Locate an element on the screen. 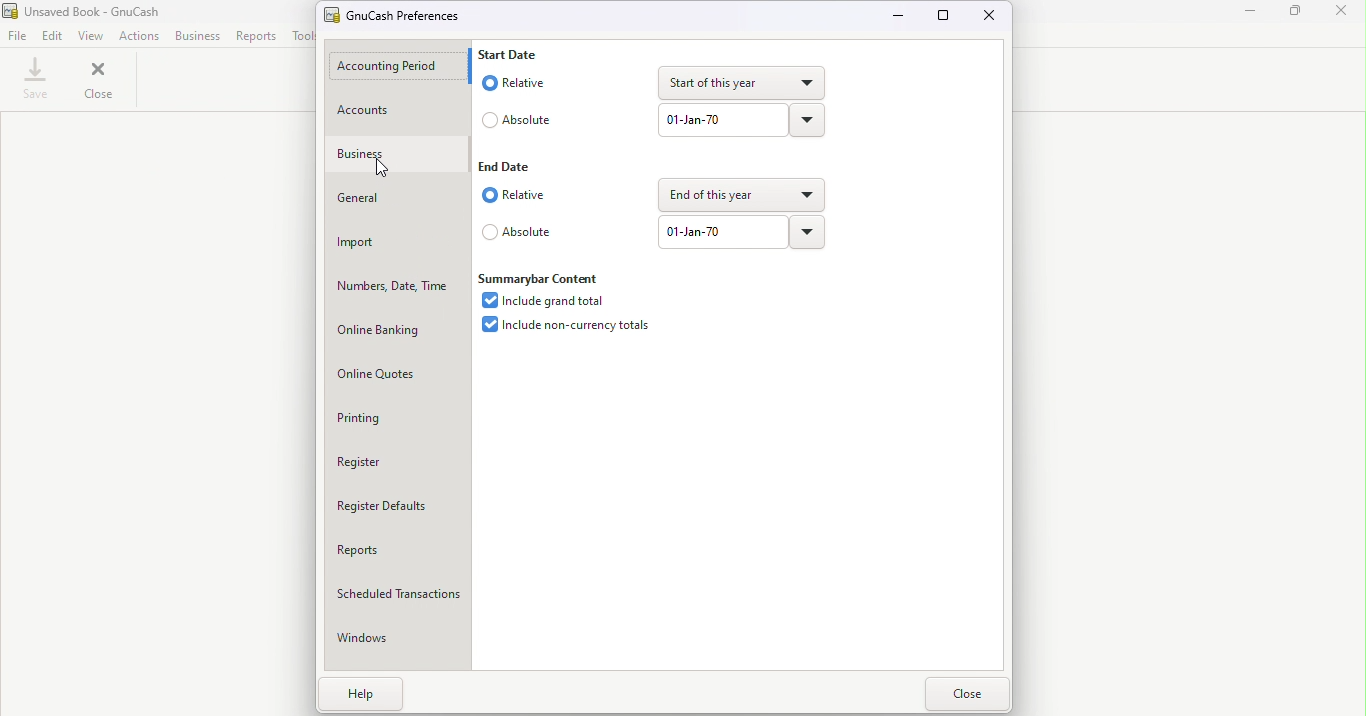 This screenshot has width=1366, height=716. Maximize is located at coordinates (945, 15).